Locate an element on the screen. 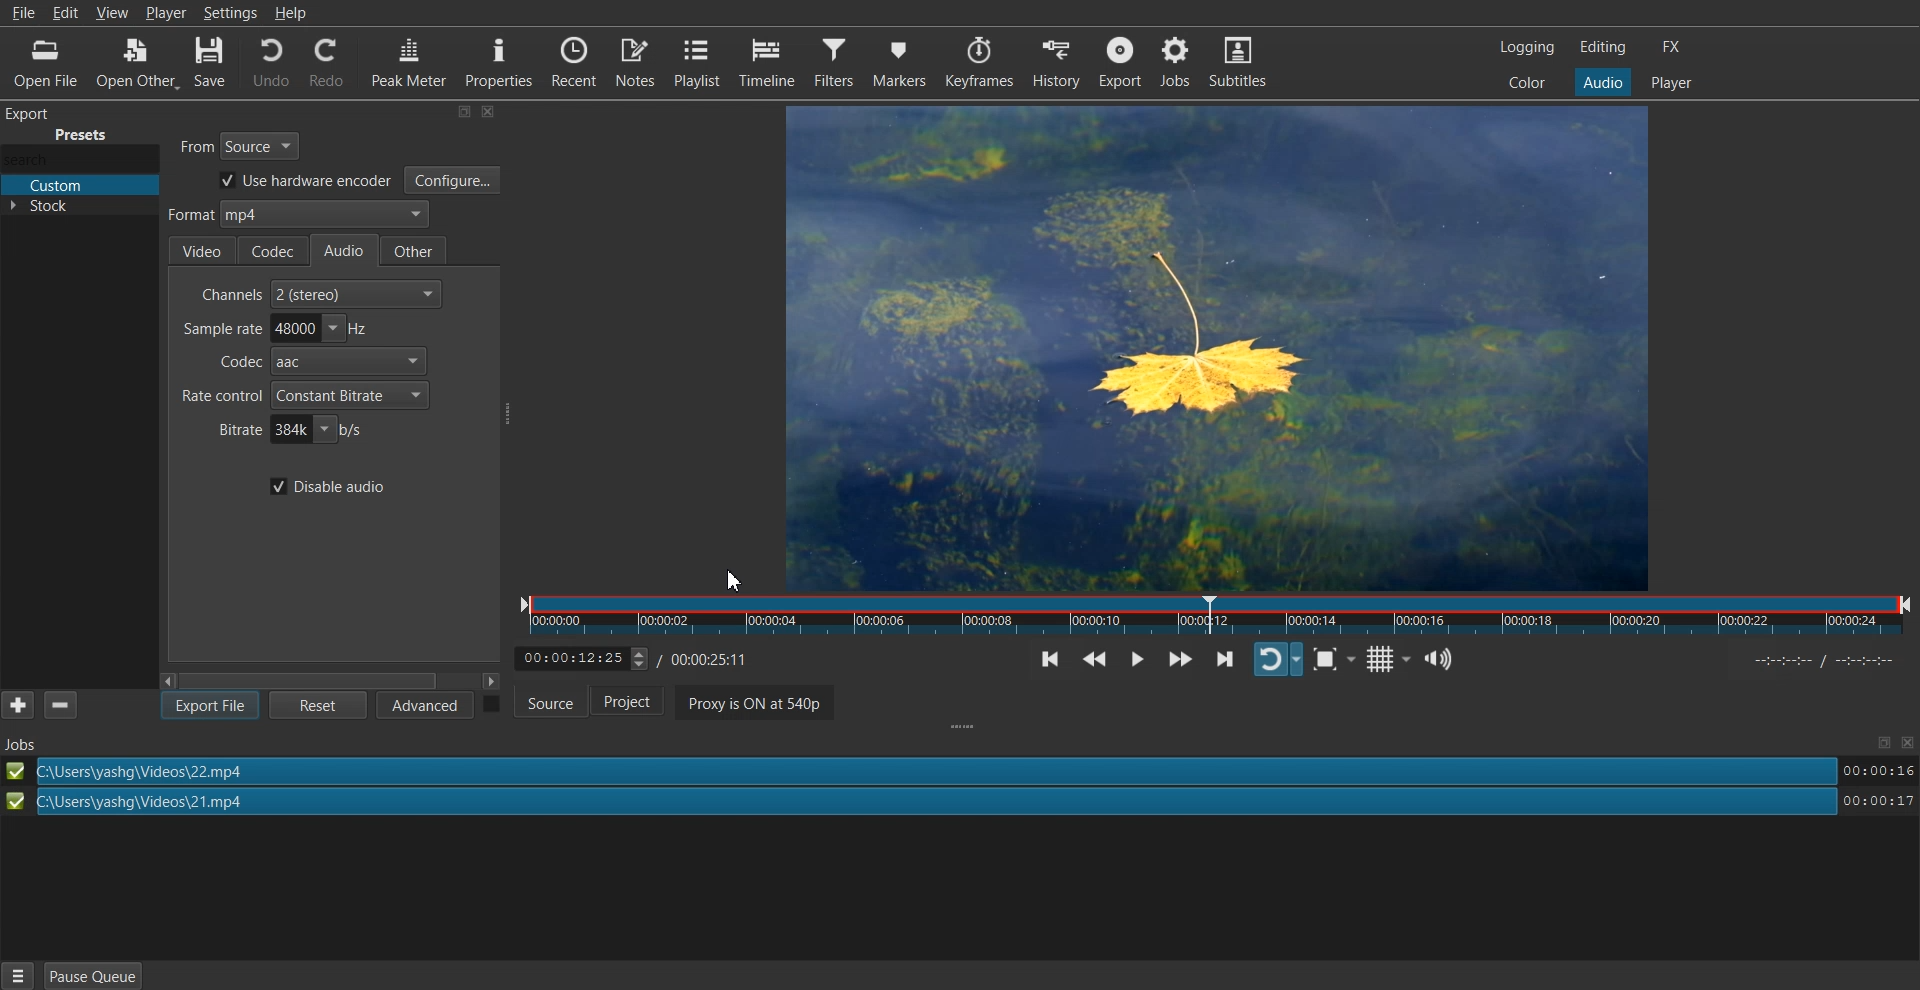  Advanced is located at coordinates (422, 707).